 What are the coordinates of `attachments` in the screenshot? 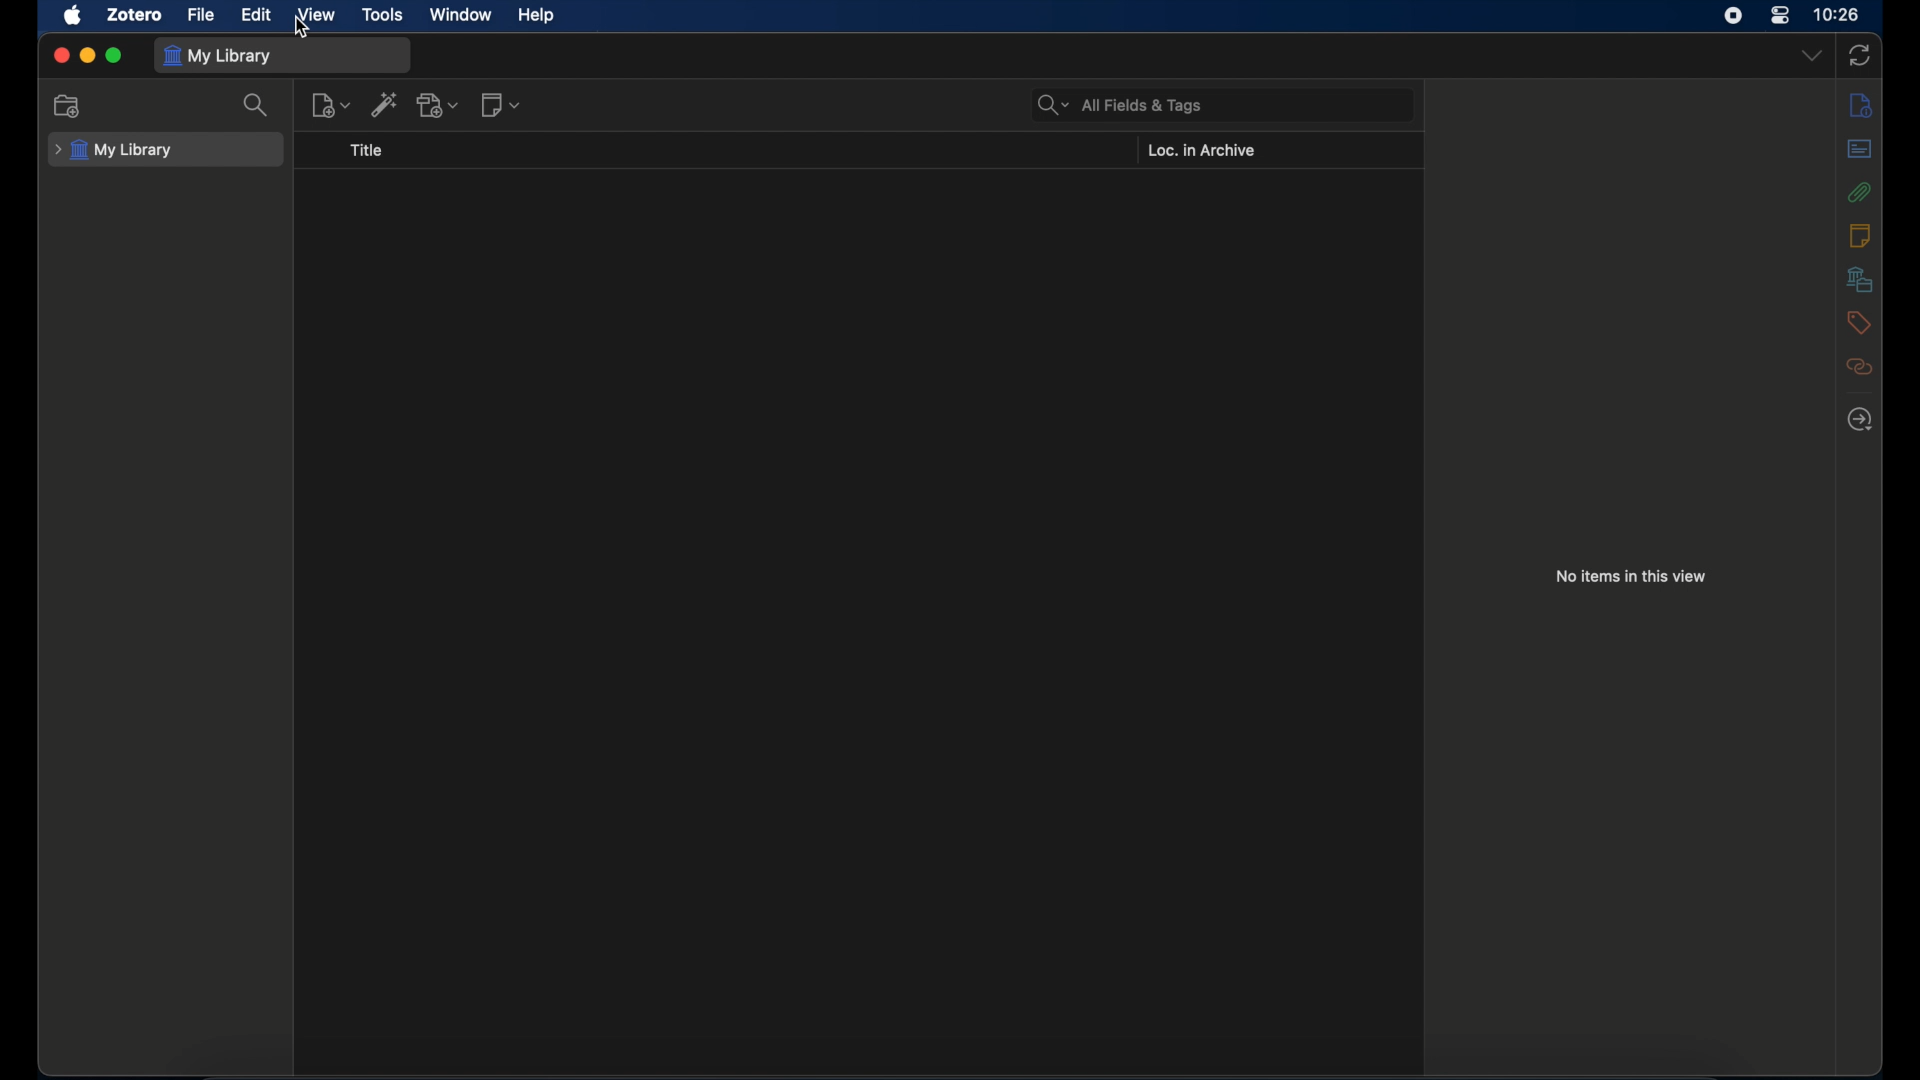 It's located at (1862, 192).